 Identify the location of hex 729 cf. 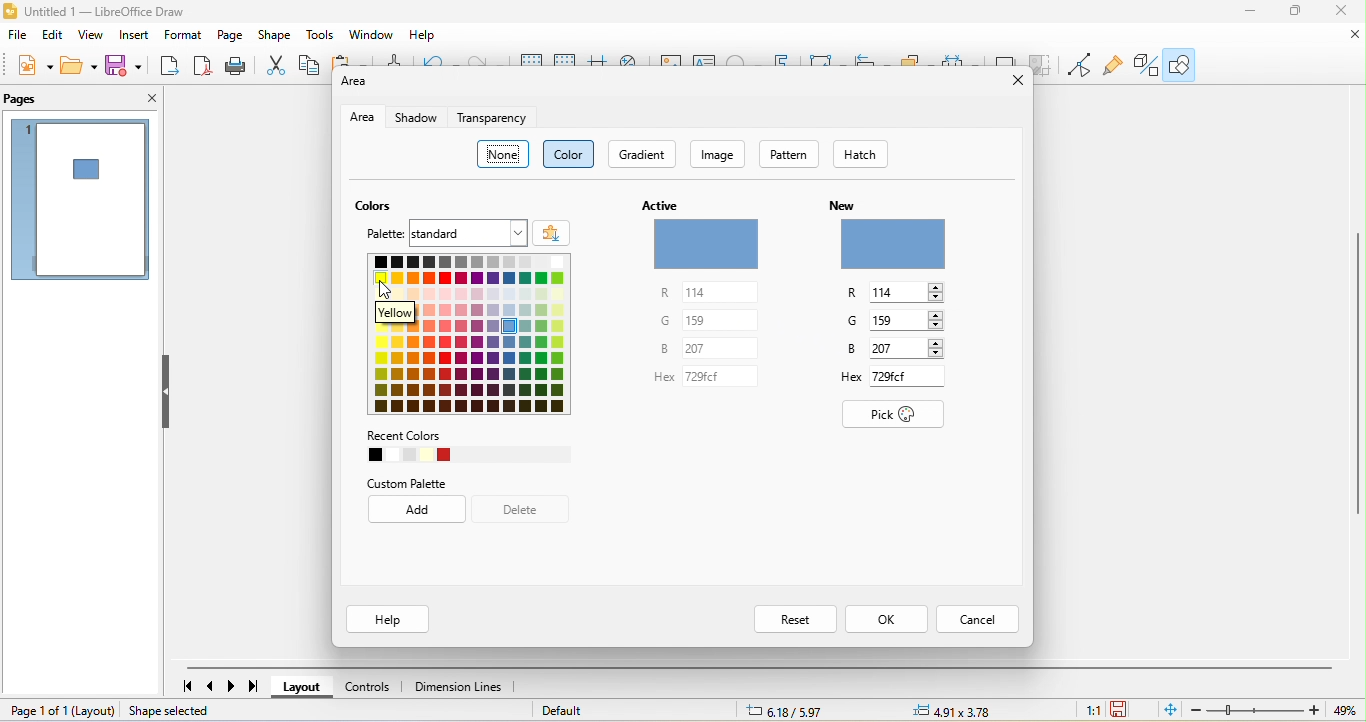
(897, 379).